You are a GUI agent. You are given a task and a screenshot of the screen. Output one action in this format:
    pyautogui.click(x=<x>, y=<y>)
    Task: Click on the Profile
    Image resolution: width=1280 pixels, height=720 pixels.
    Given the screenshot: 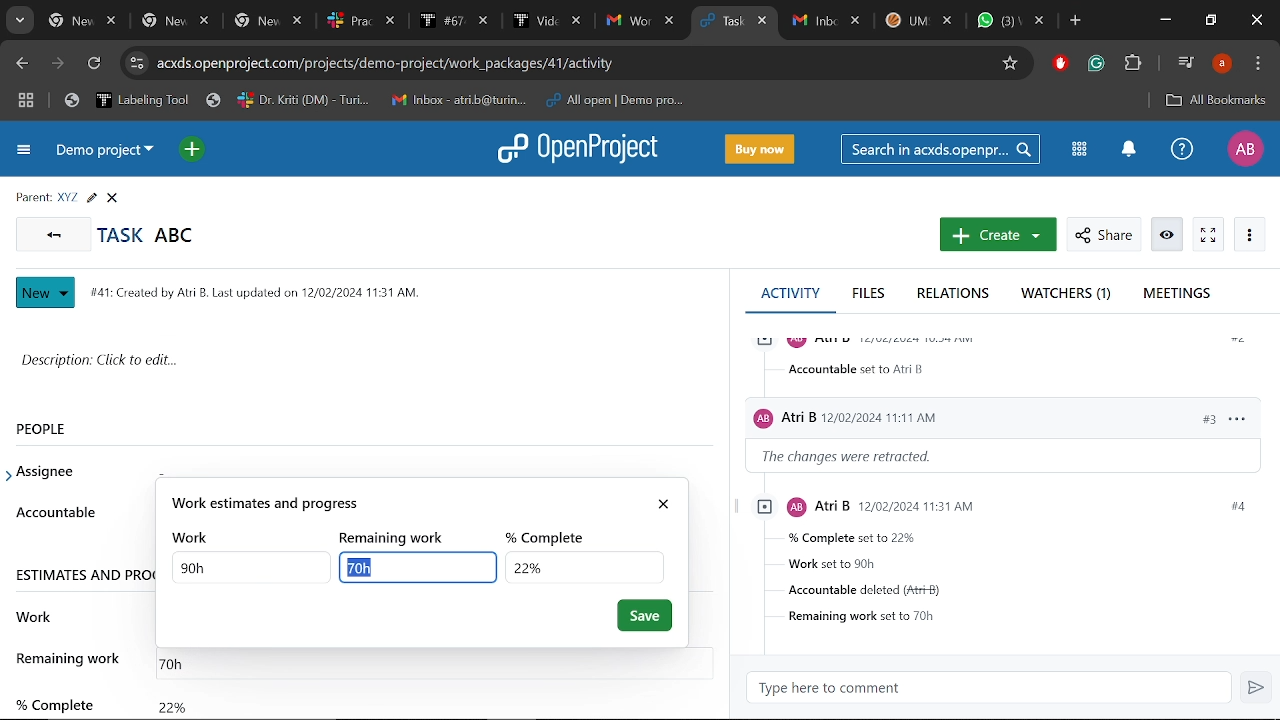 What is the action you would take?
    pyautogui.click(x=1244, y=149)
    